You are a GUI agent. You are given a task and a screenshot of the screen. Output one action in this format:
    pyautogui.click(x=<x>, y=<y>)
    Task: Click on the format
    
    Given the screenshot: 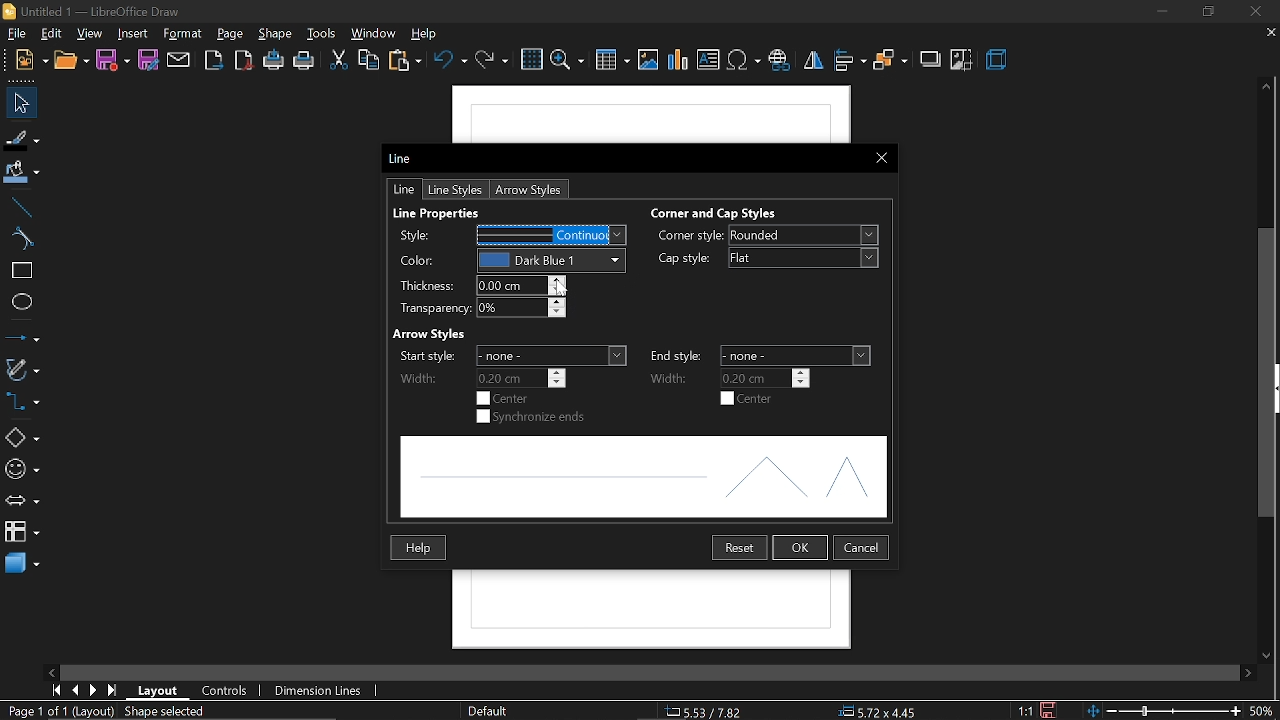 What is the action you would take?
    pyautogui.click(x=184, y=34)
    